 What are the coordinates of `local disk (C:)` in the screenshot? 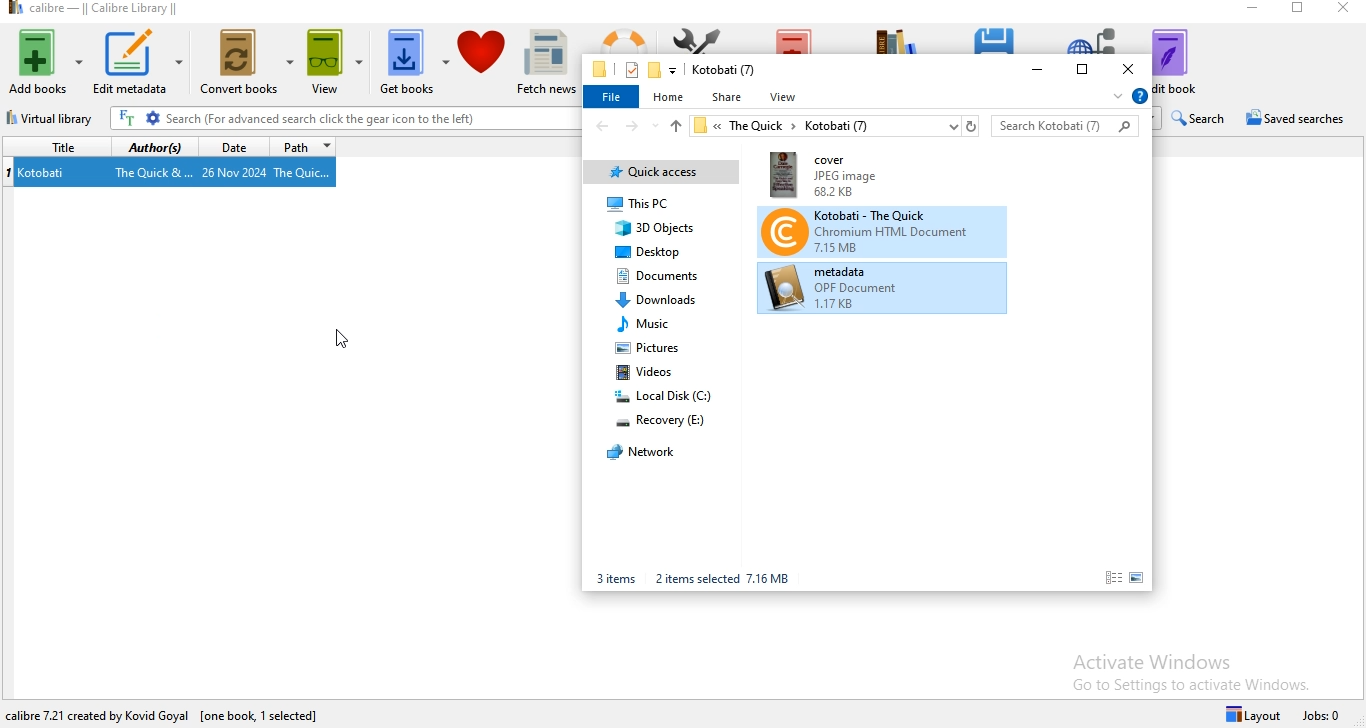 It's located at (664, 395).